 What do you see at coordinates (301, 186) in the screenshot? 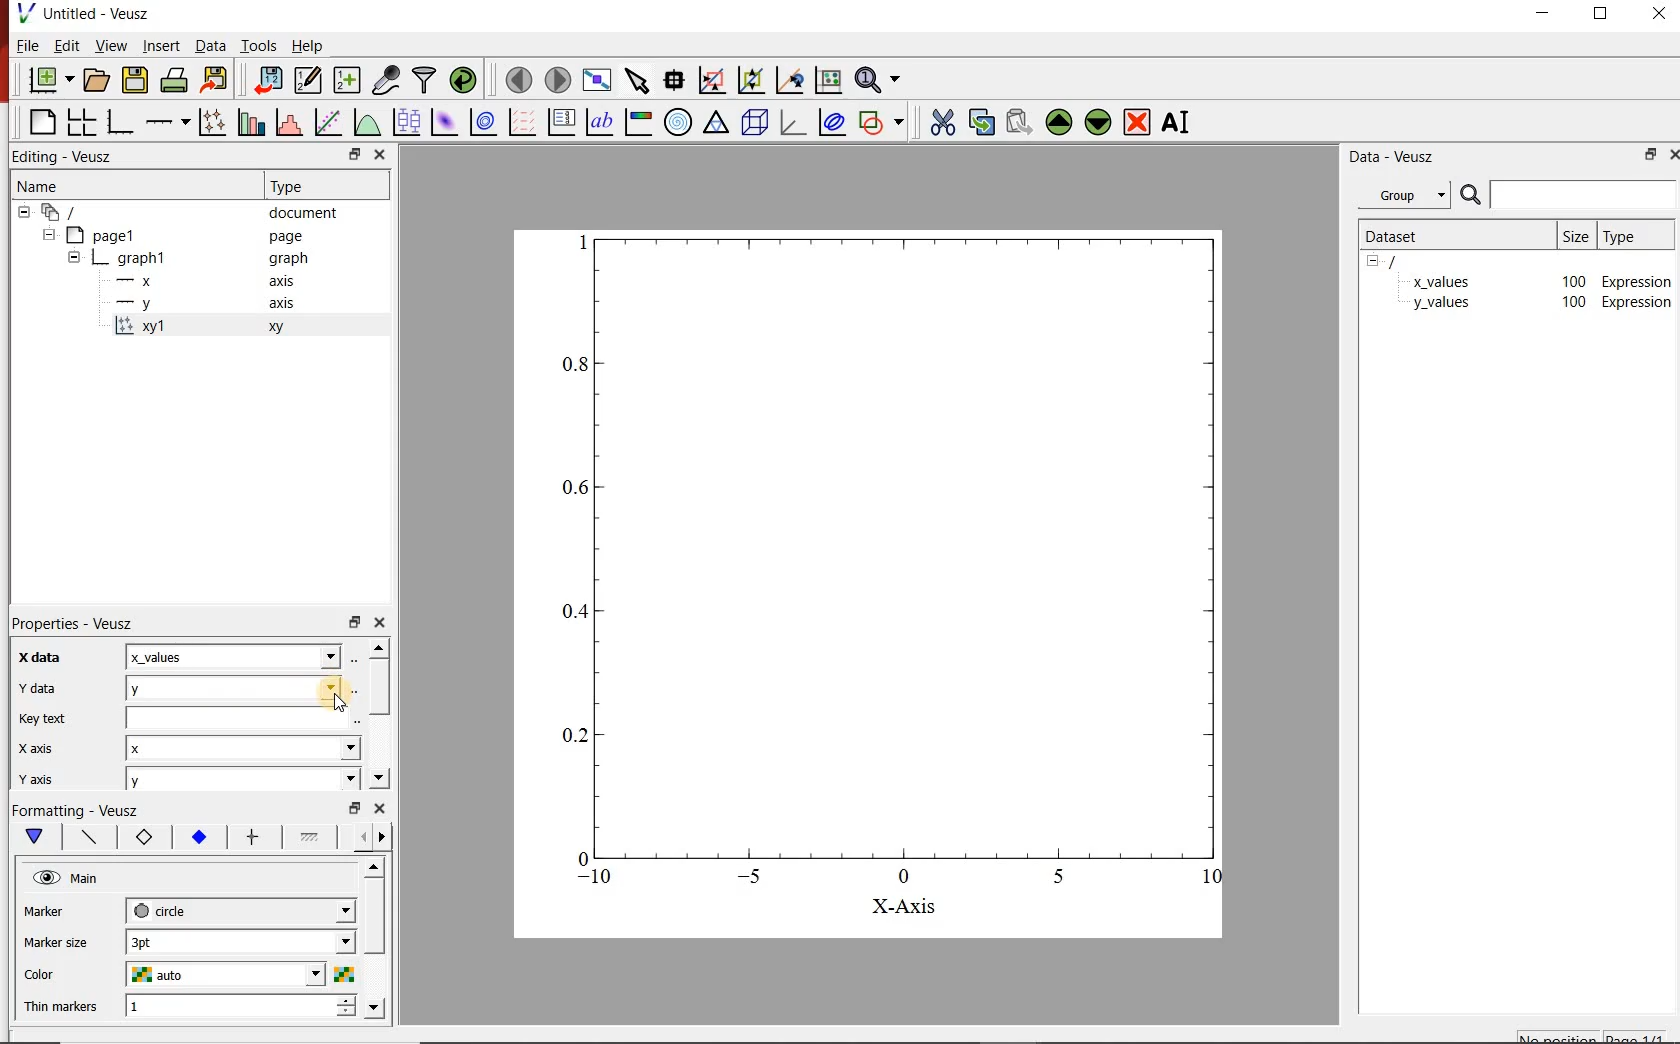
I see `Type` at bounding box center [301, 186].